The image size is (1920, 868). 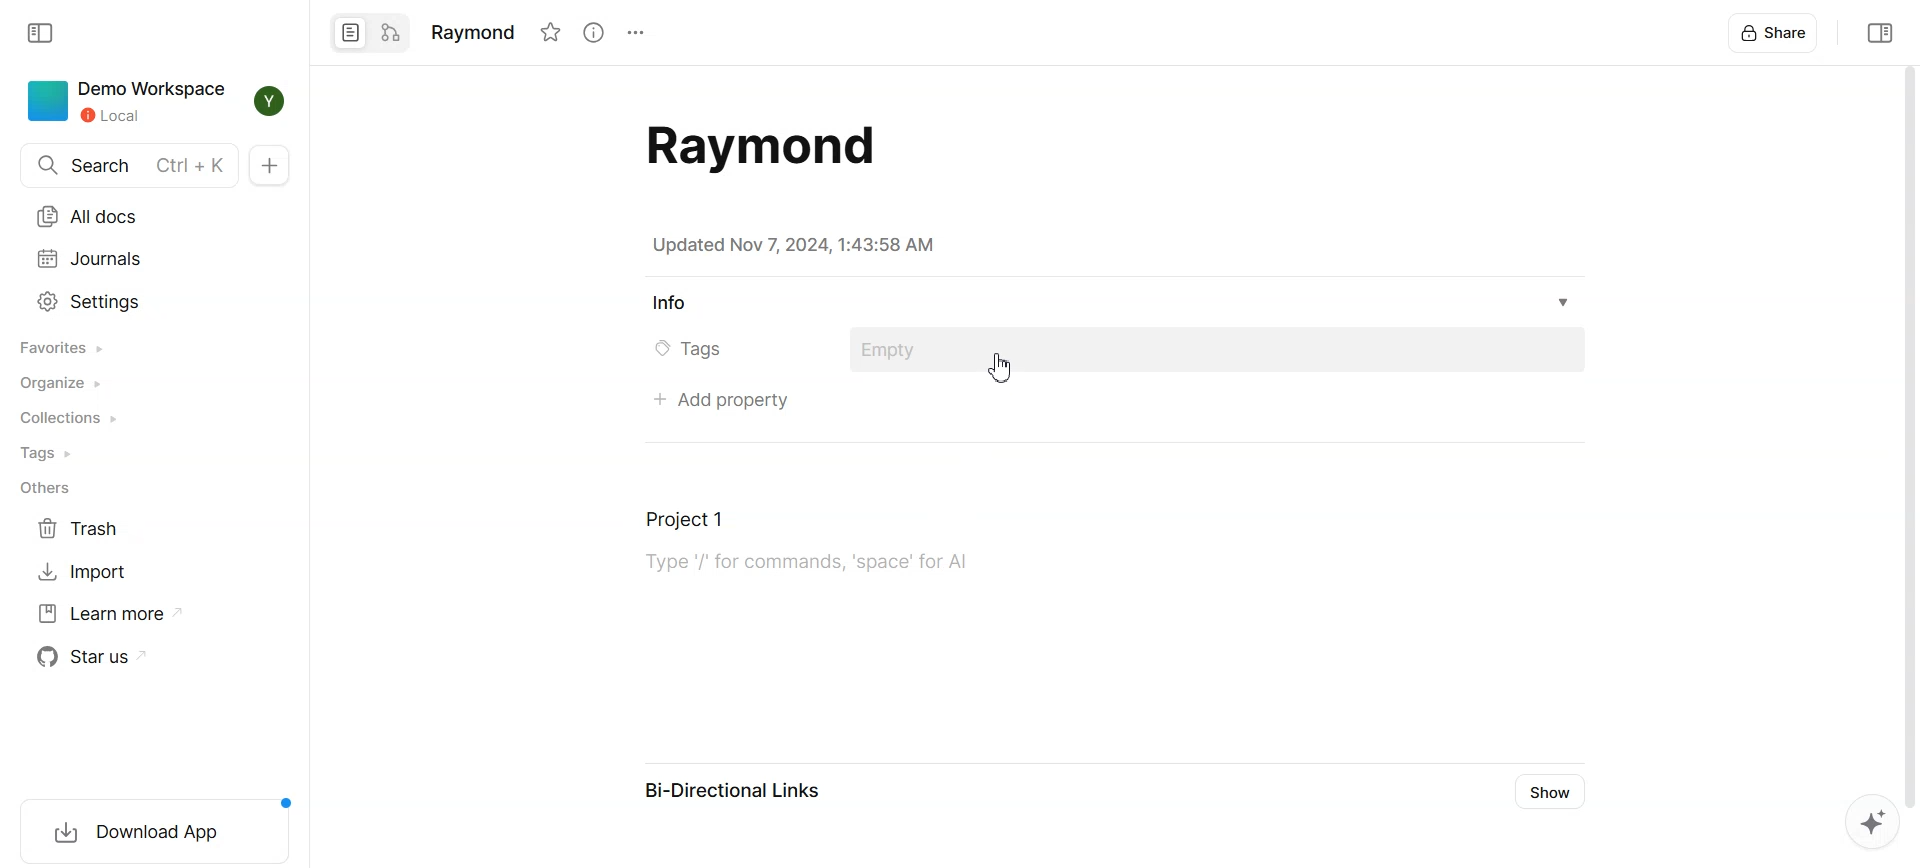 What do you see at coordinates (995, 526) in the screenshot?
I see `Document task` at bounding box center [995, 526].